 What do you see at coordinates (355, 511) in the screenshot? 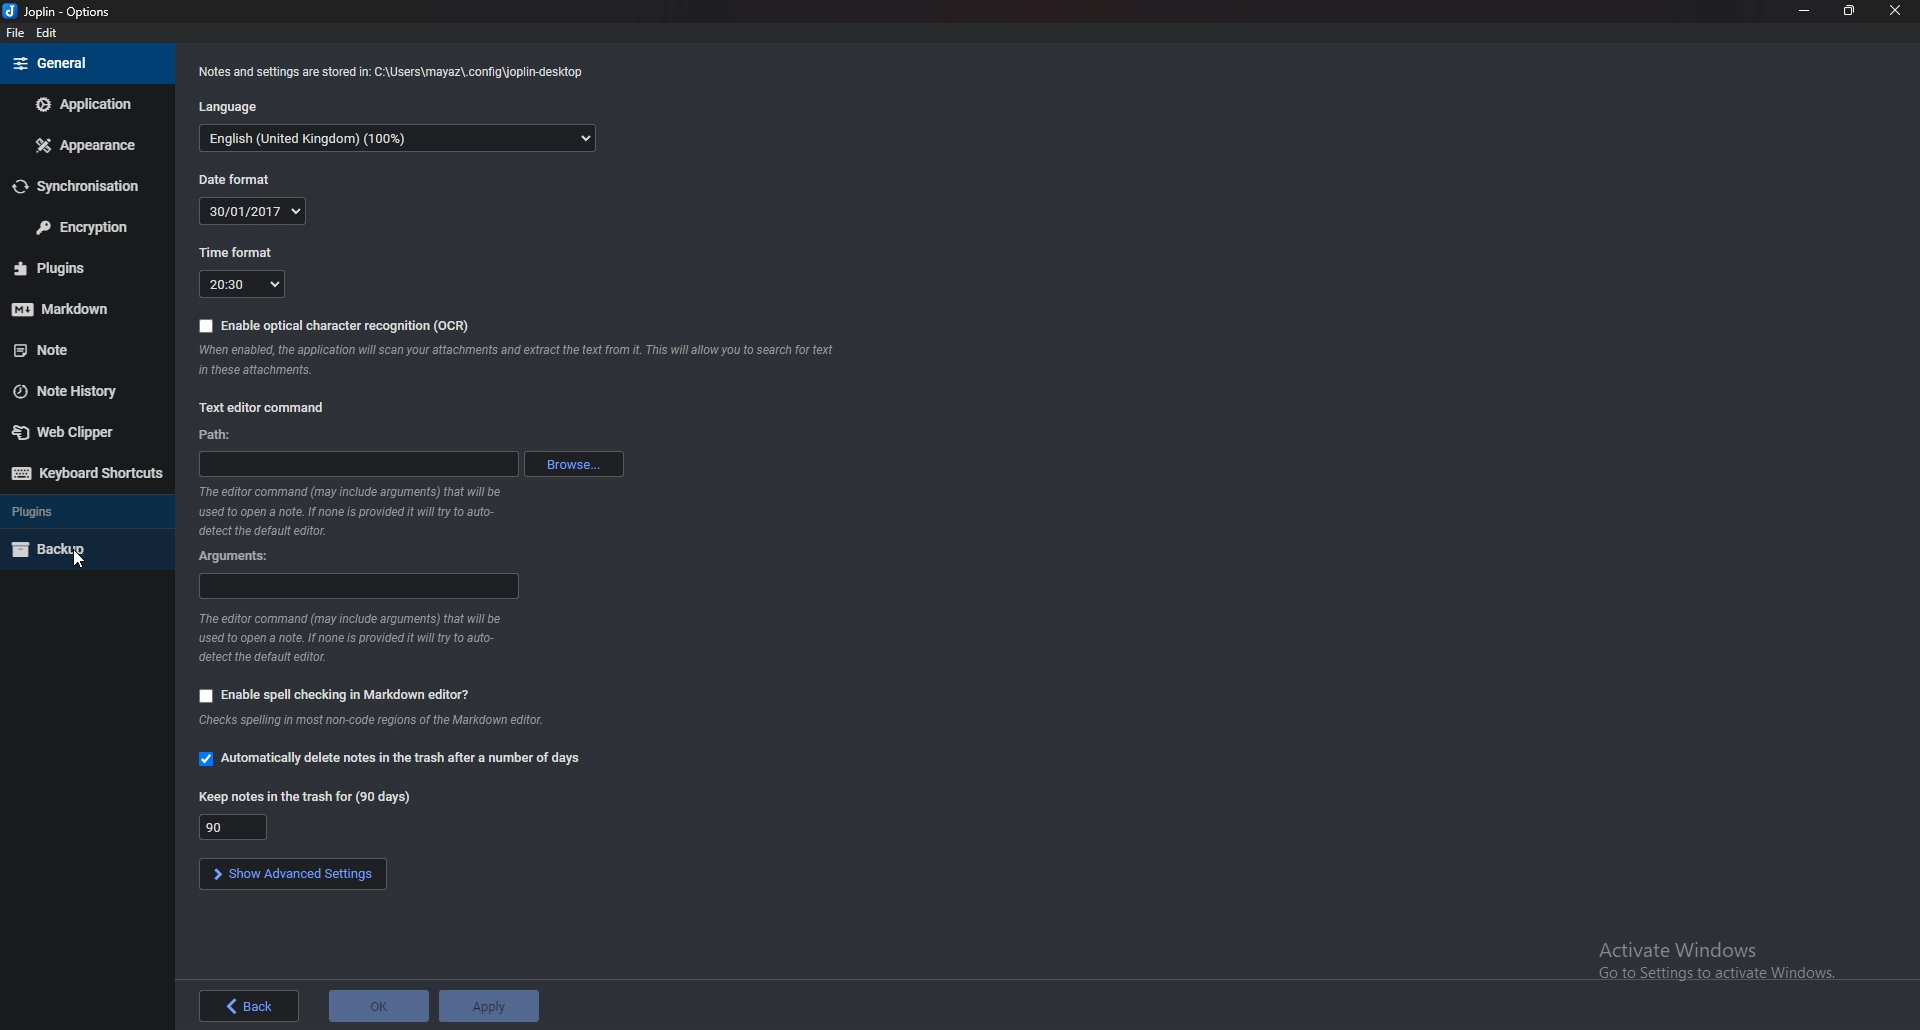
I see `Info` at bounding box center [355, 511].